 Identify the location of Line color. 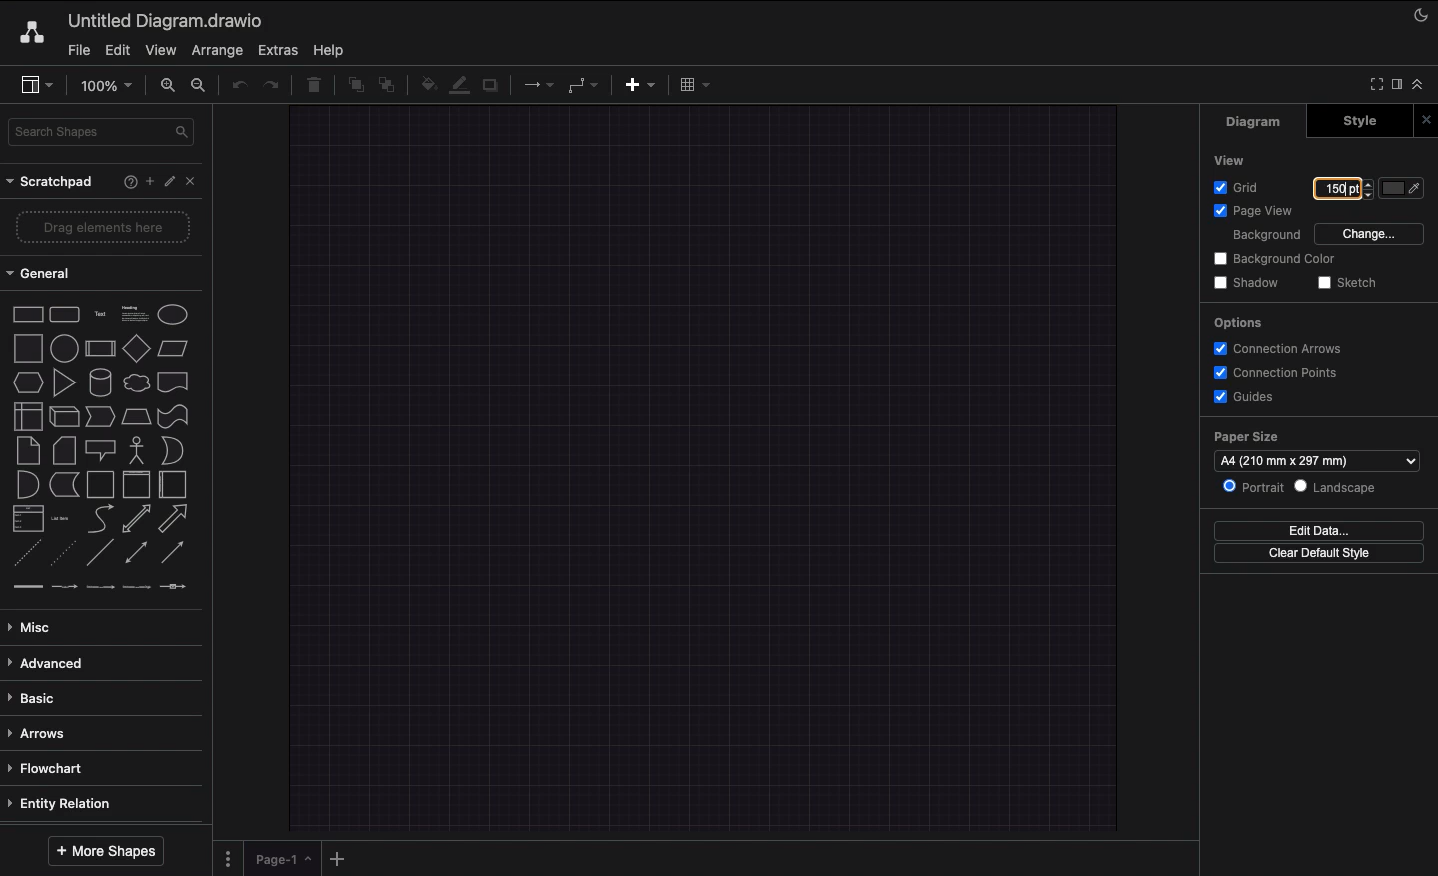
(459, 84).